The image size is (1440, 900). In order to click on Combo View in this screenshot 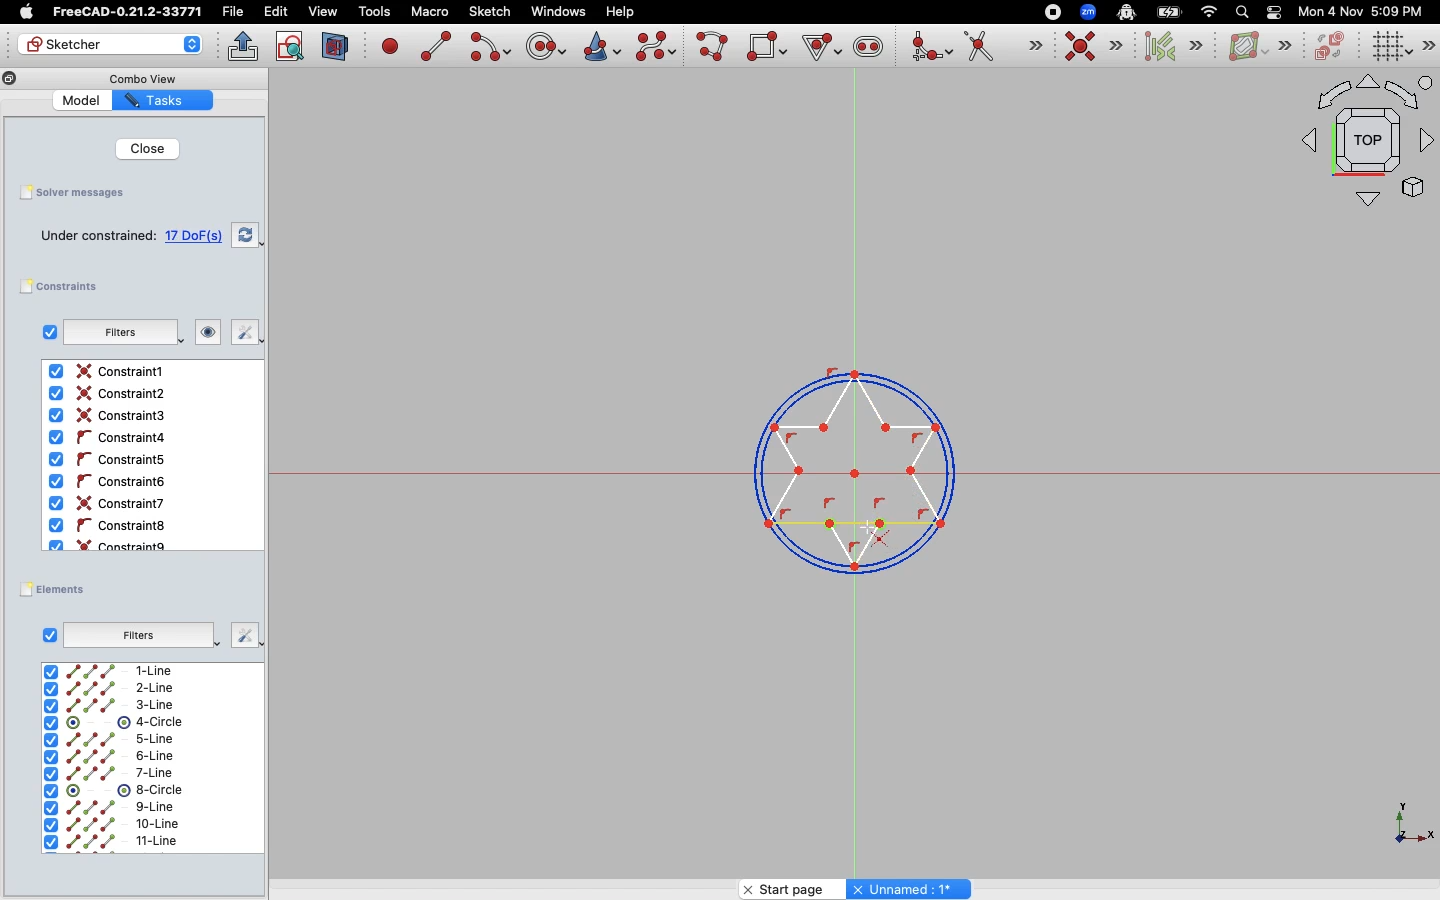, I will do `click(139, 78)`.